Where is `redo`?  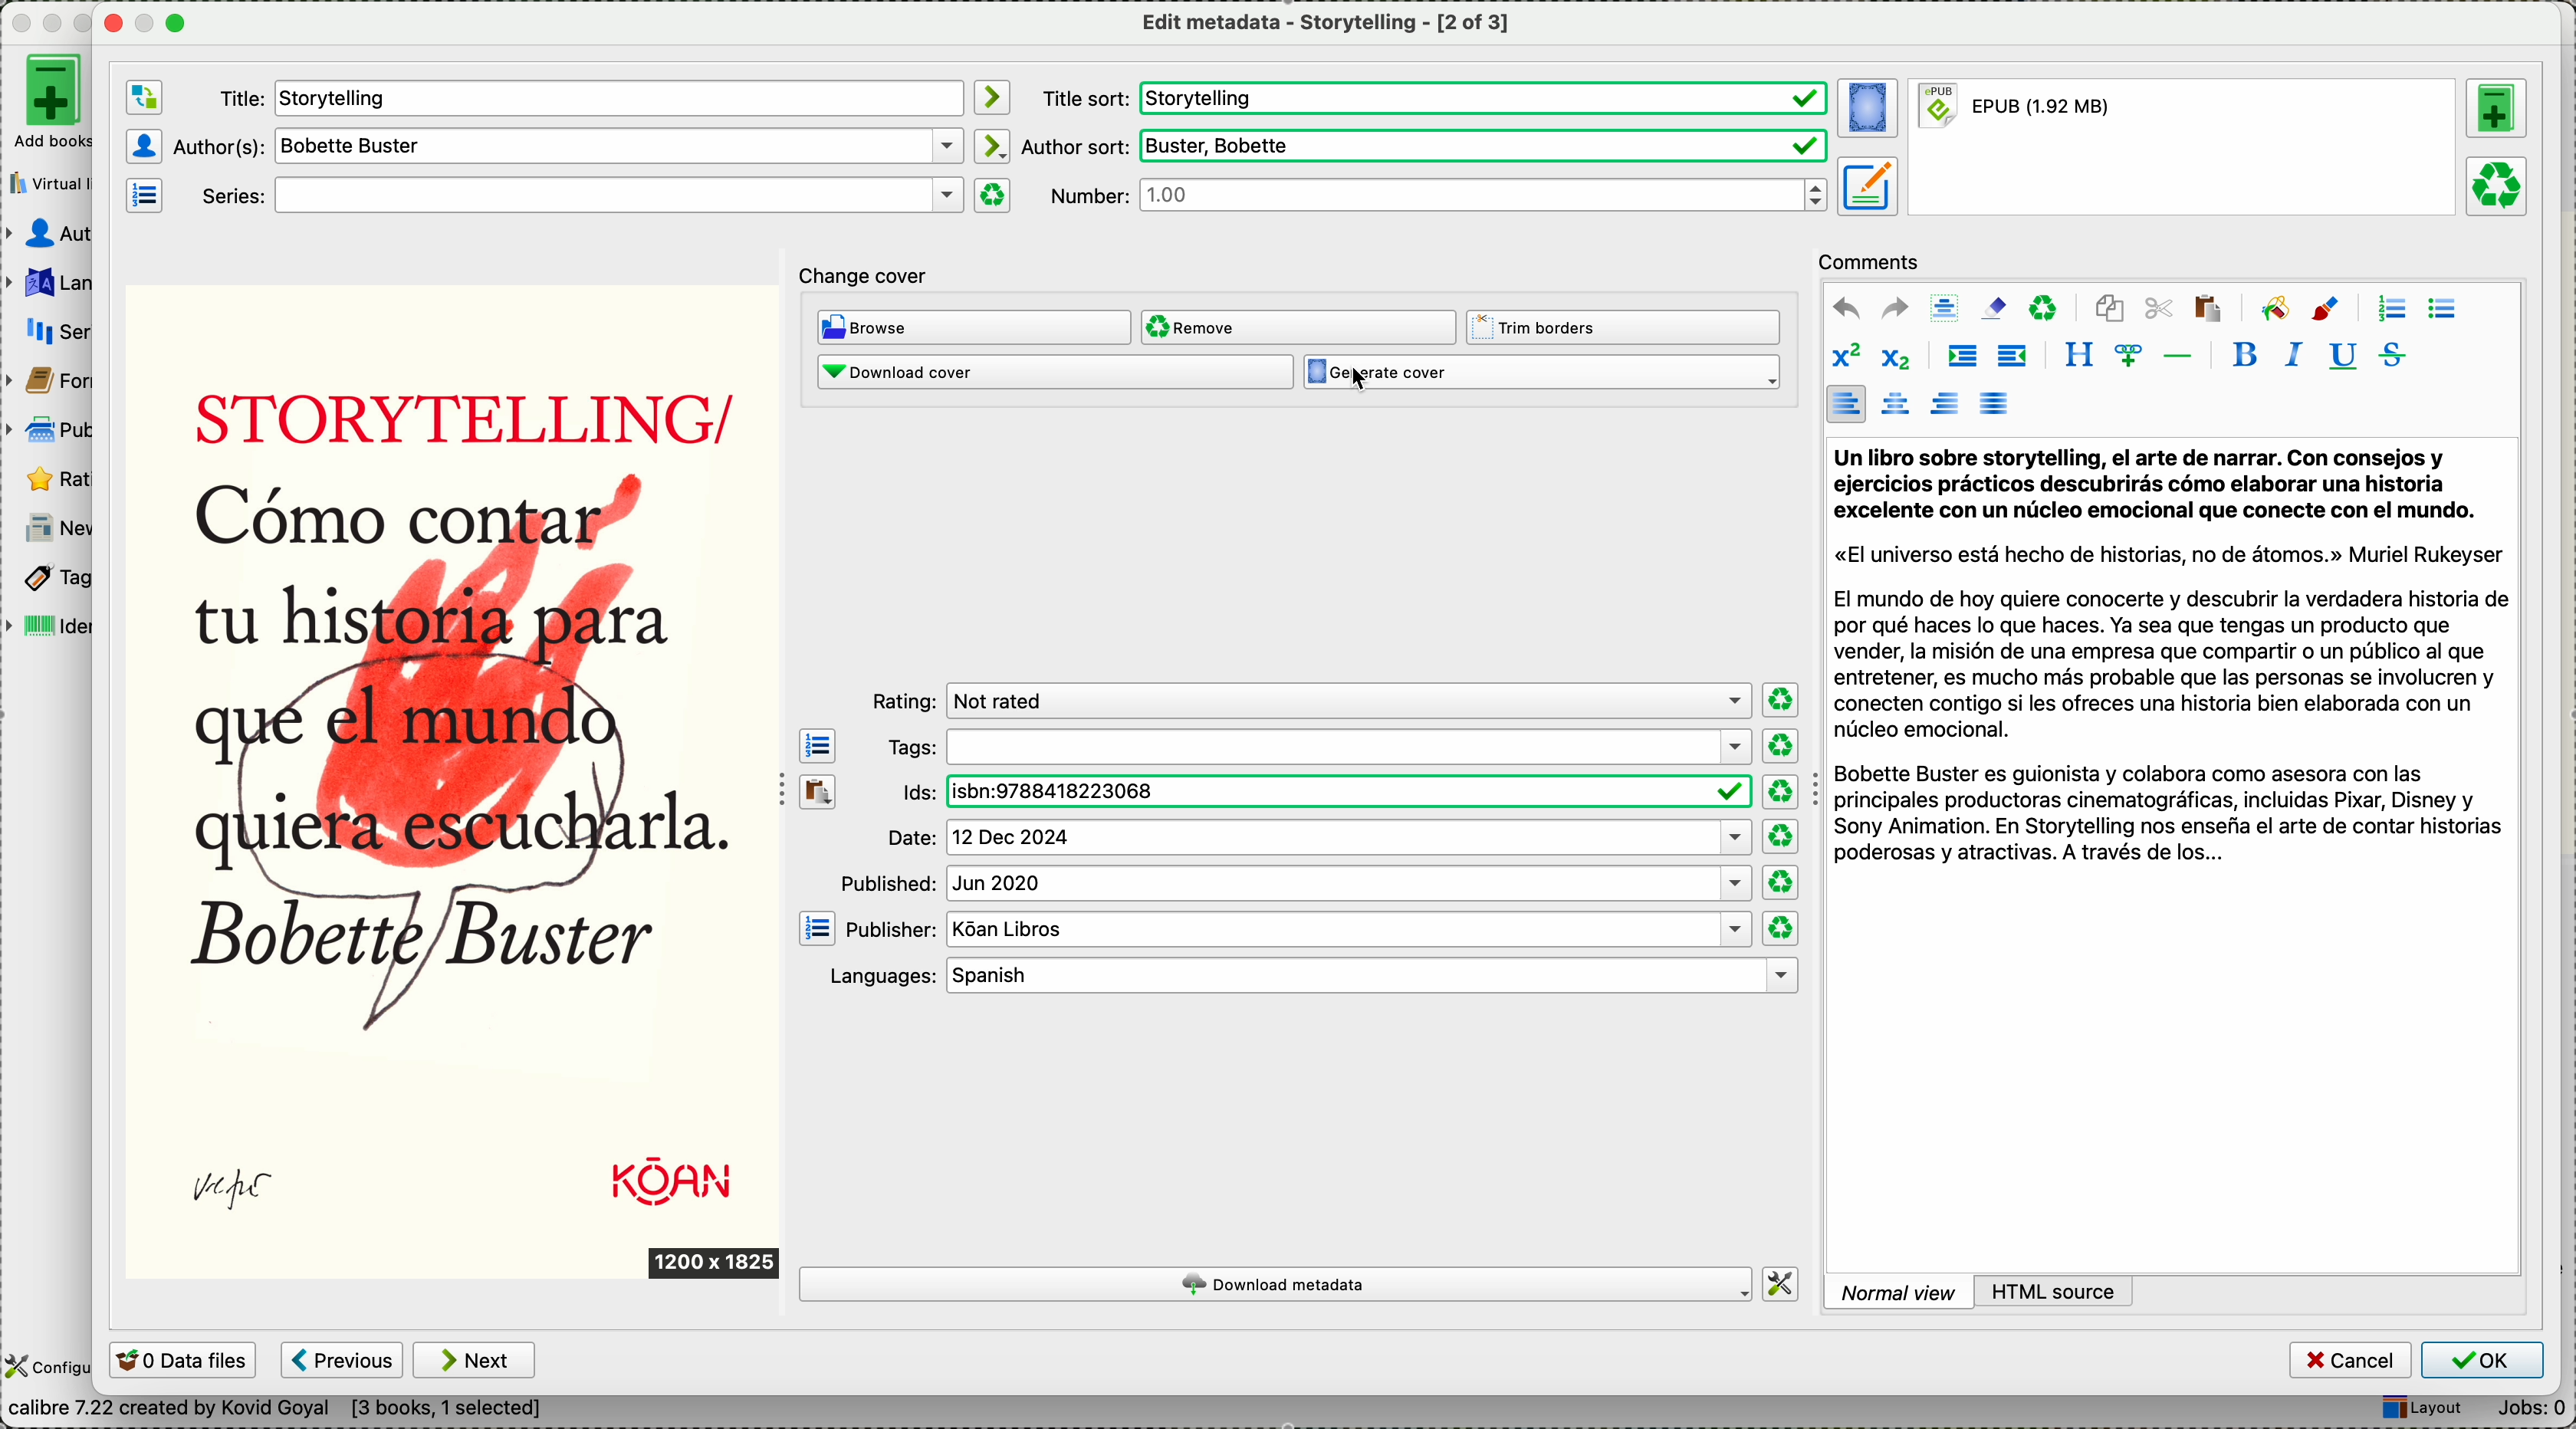
redo is located at coordinates (1892, 308).